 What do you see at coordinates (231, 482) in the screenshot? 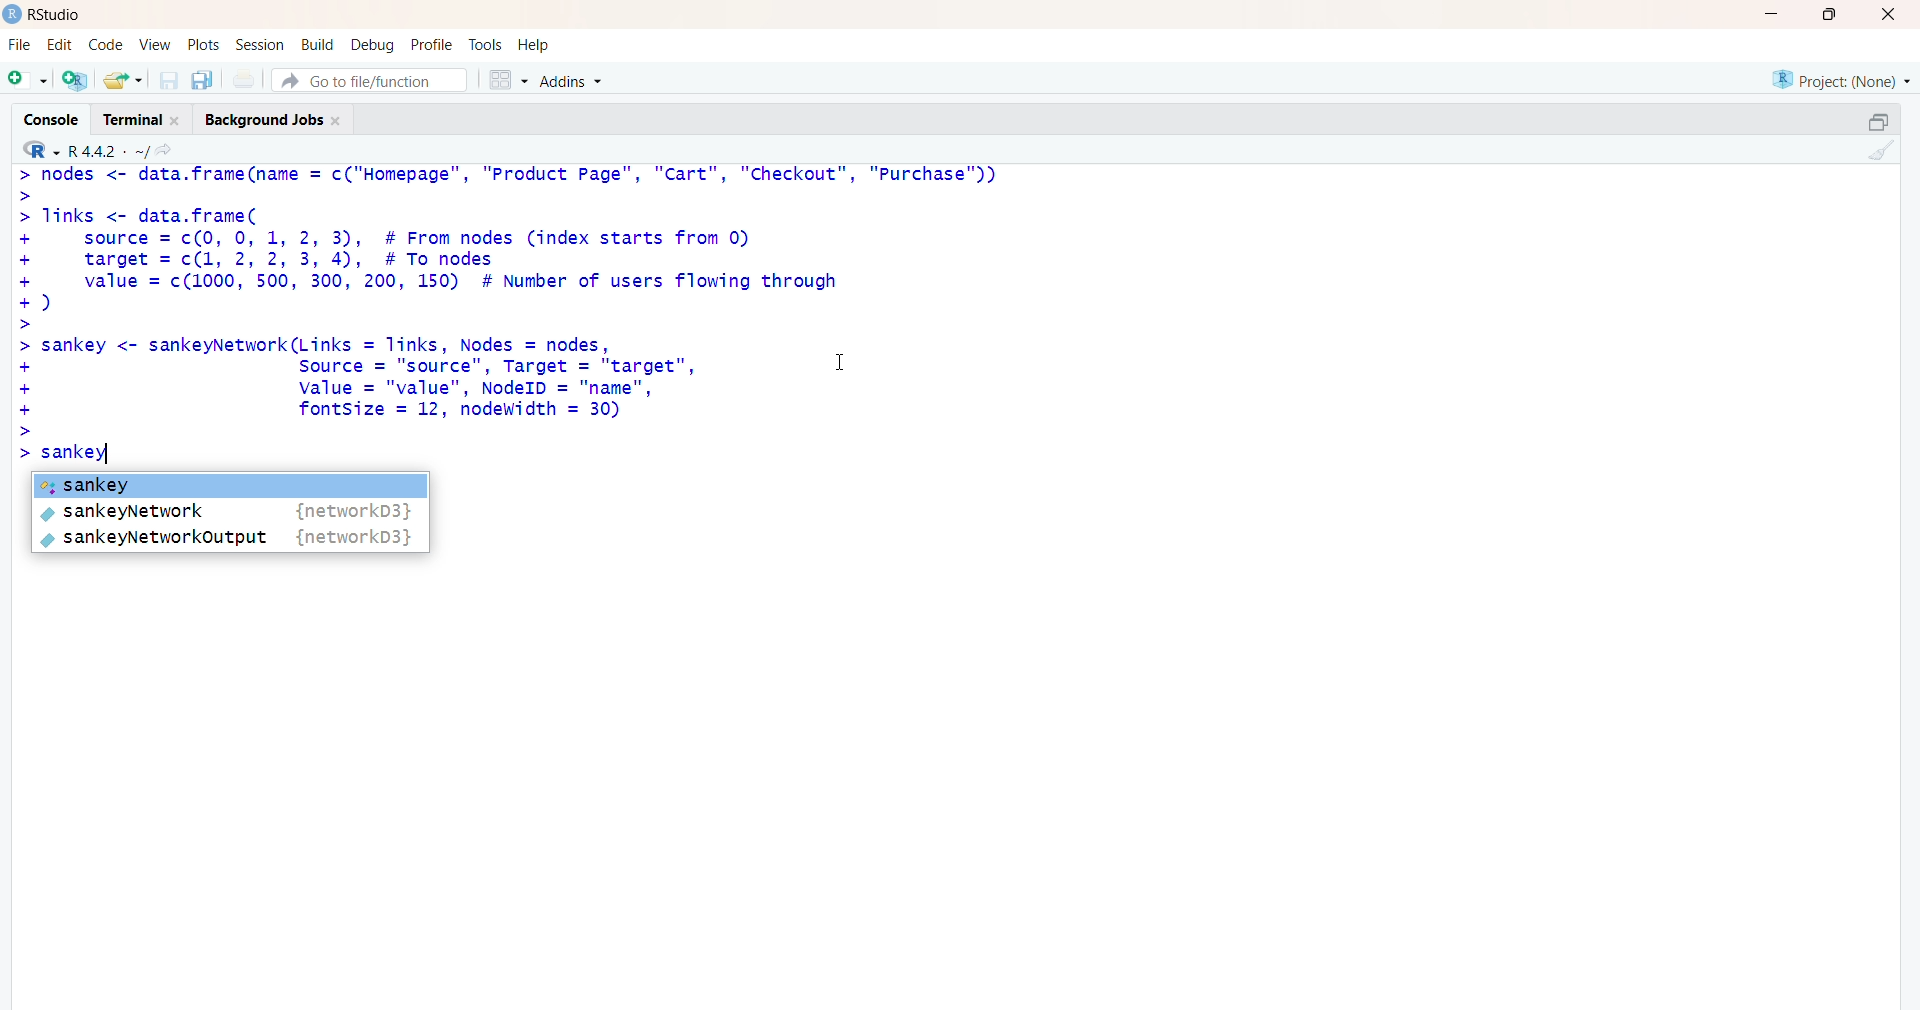
I see `[ ~, sankey` at bounding box center [231, 482].